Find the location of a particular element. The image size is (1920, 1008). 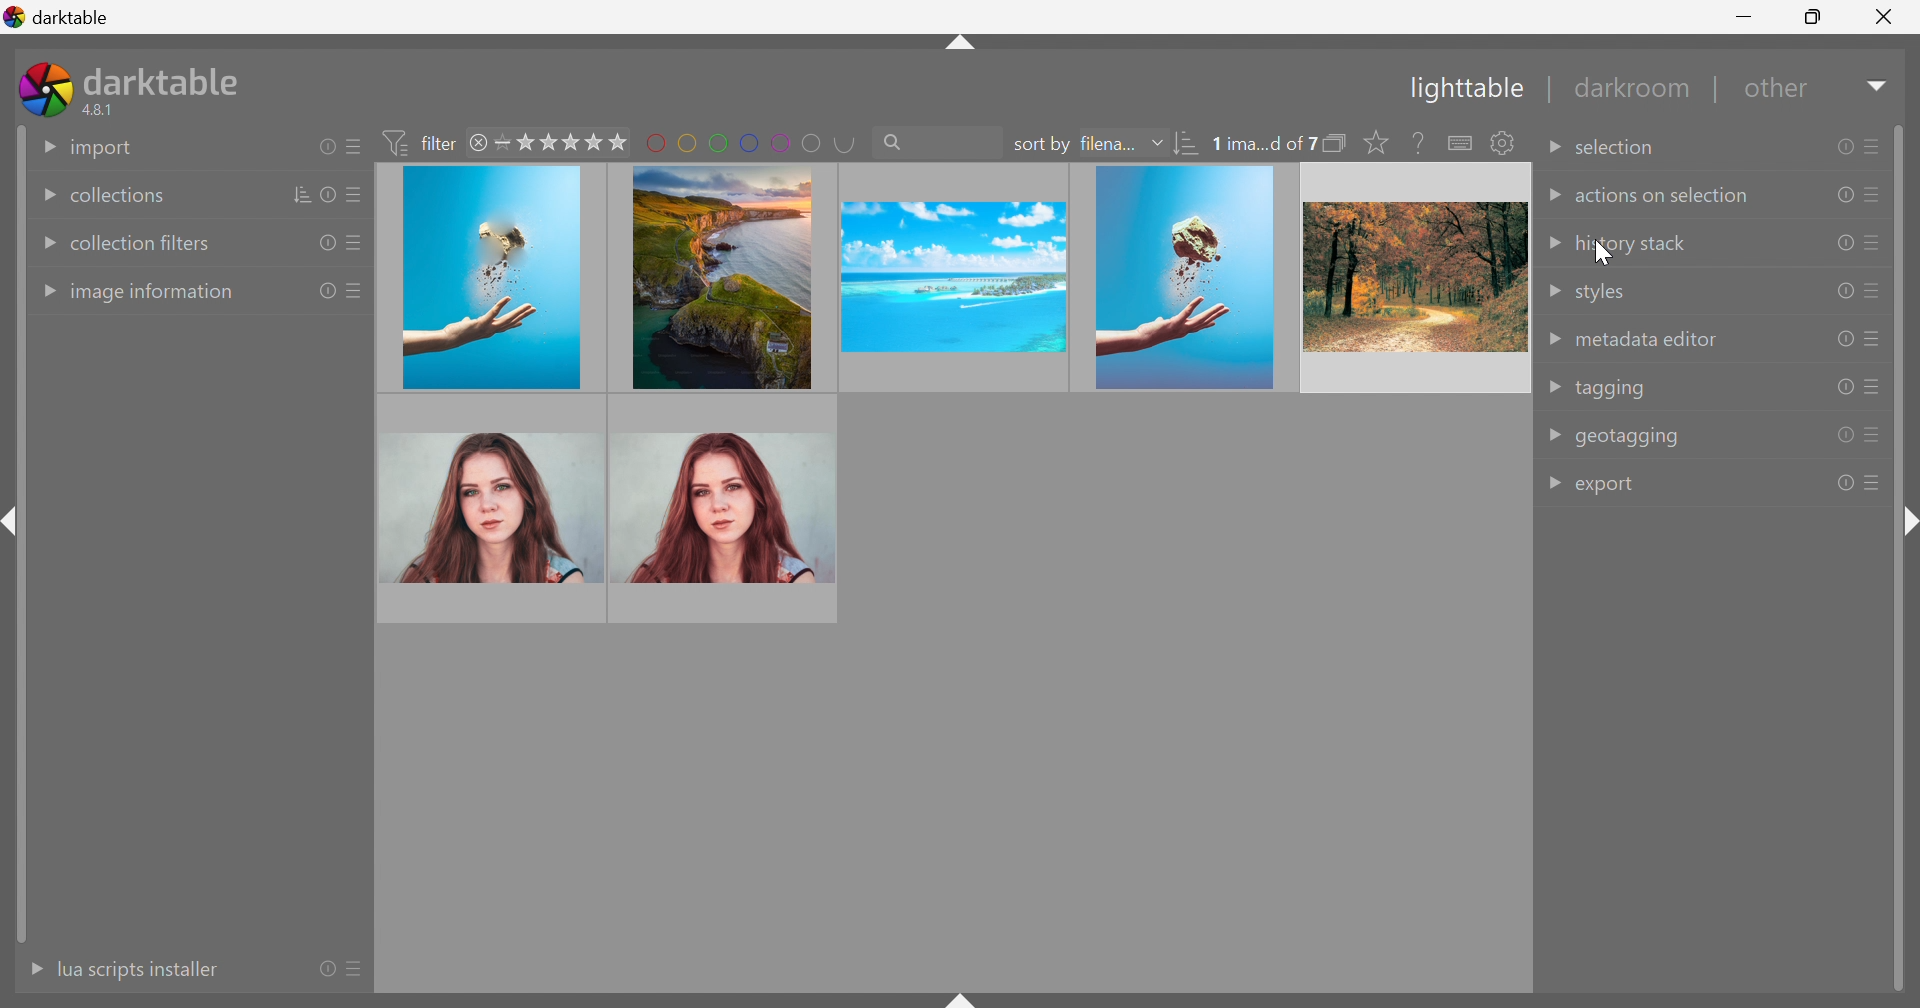

reset is located at coordinates (1840, 194).